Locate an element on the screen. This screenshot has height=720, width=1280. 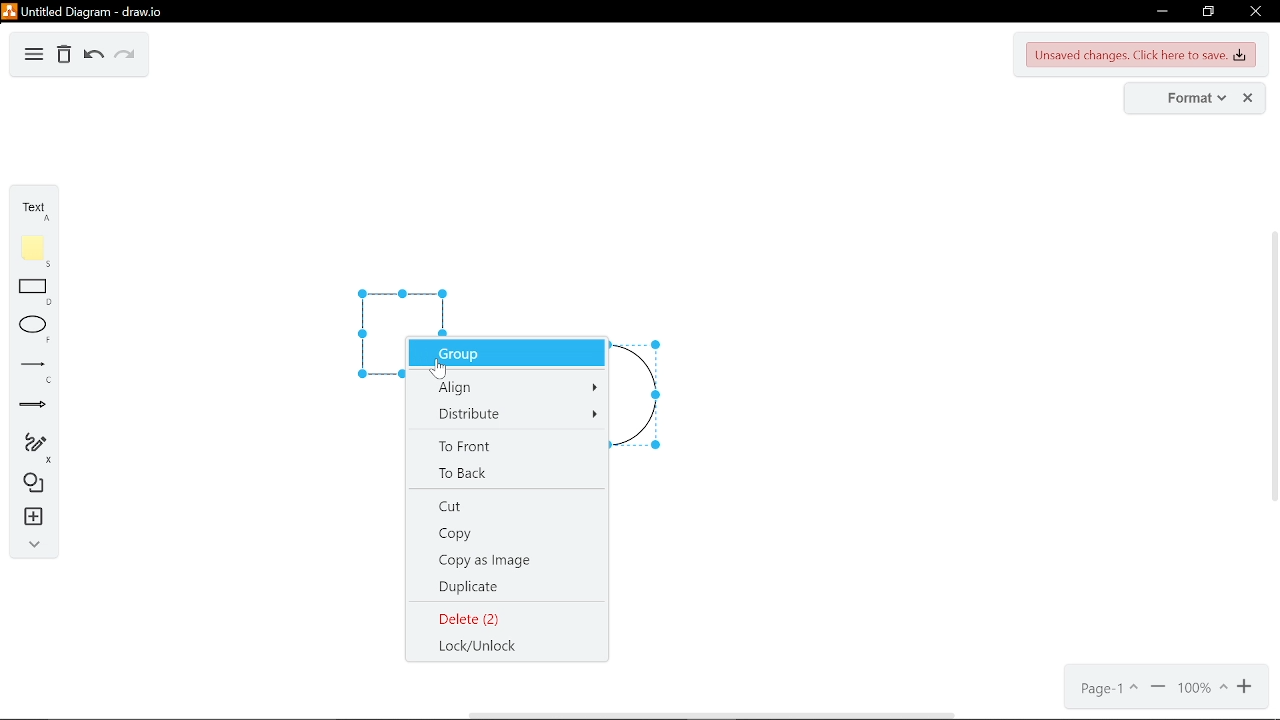
diagram is located at coordinates (34, 56).